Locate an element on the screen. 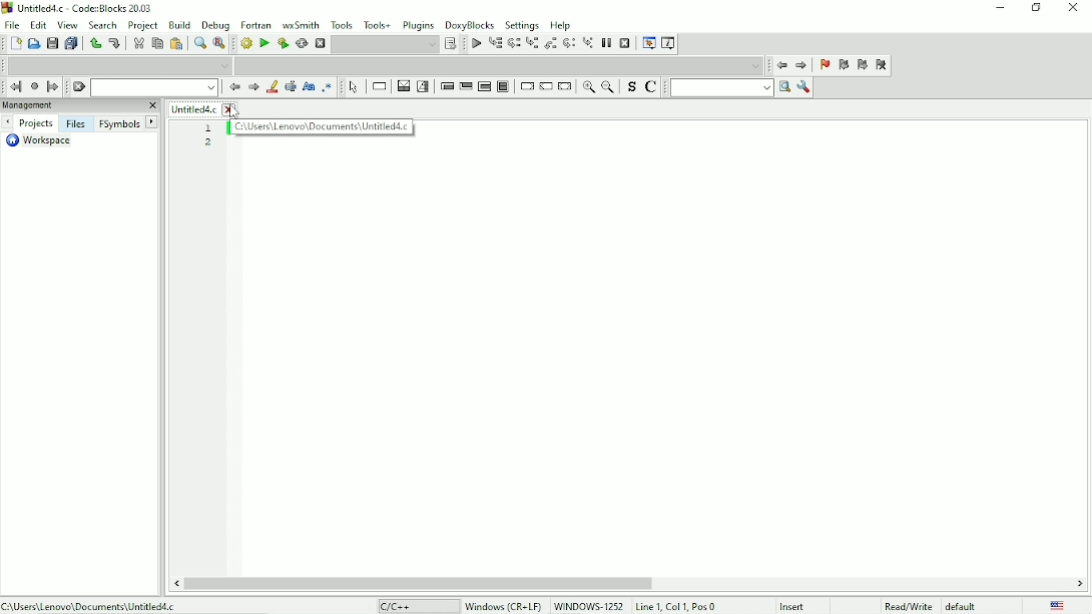 This screenshot has height=614, width=1092. Close is located at coordinates (1074, 7).